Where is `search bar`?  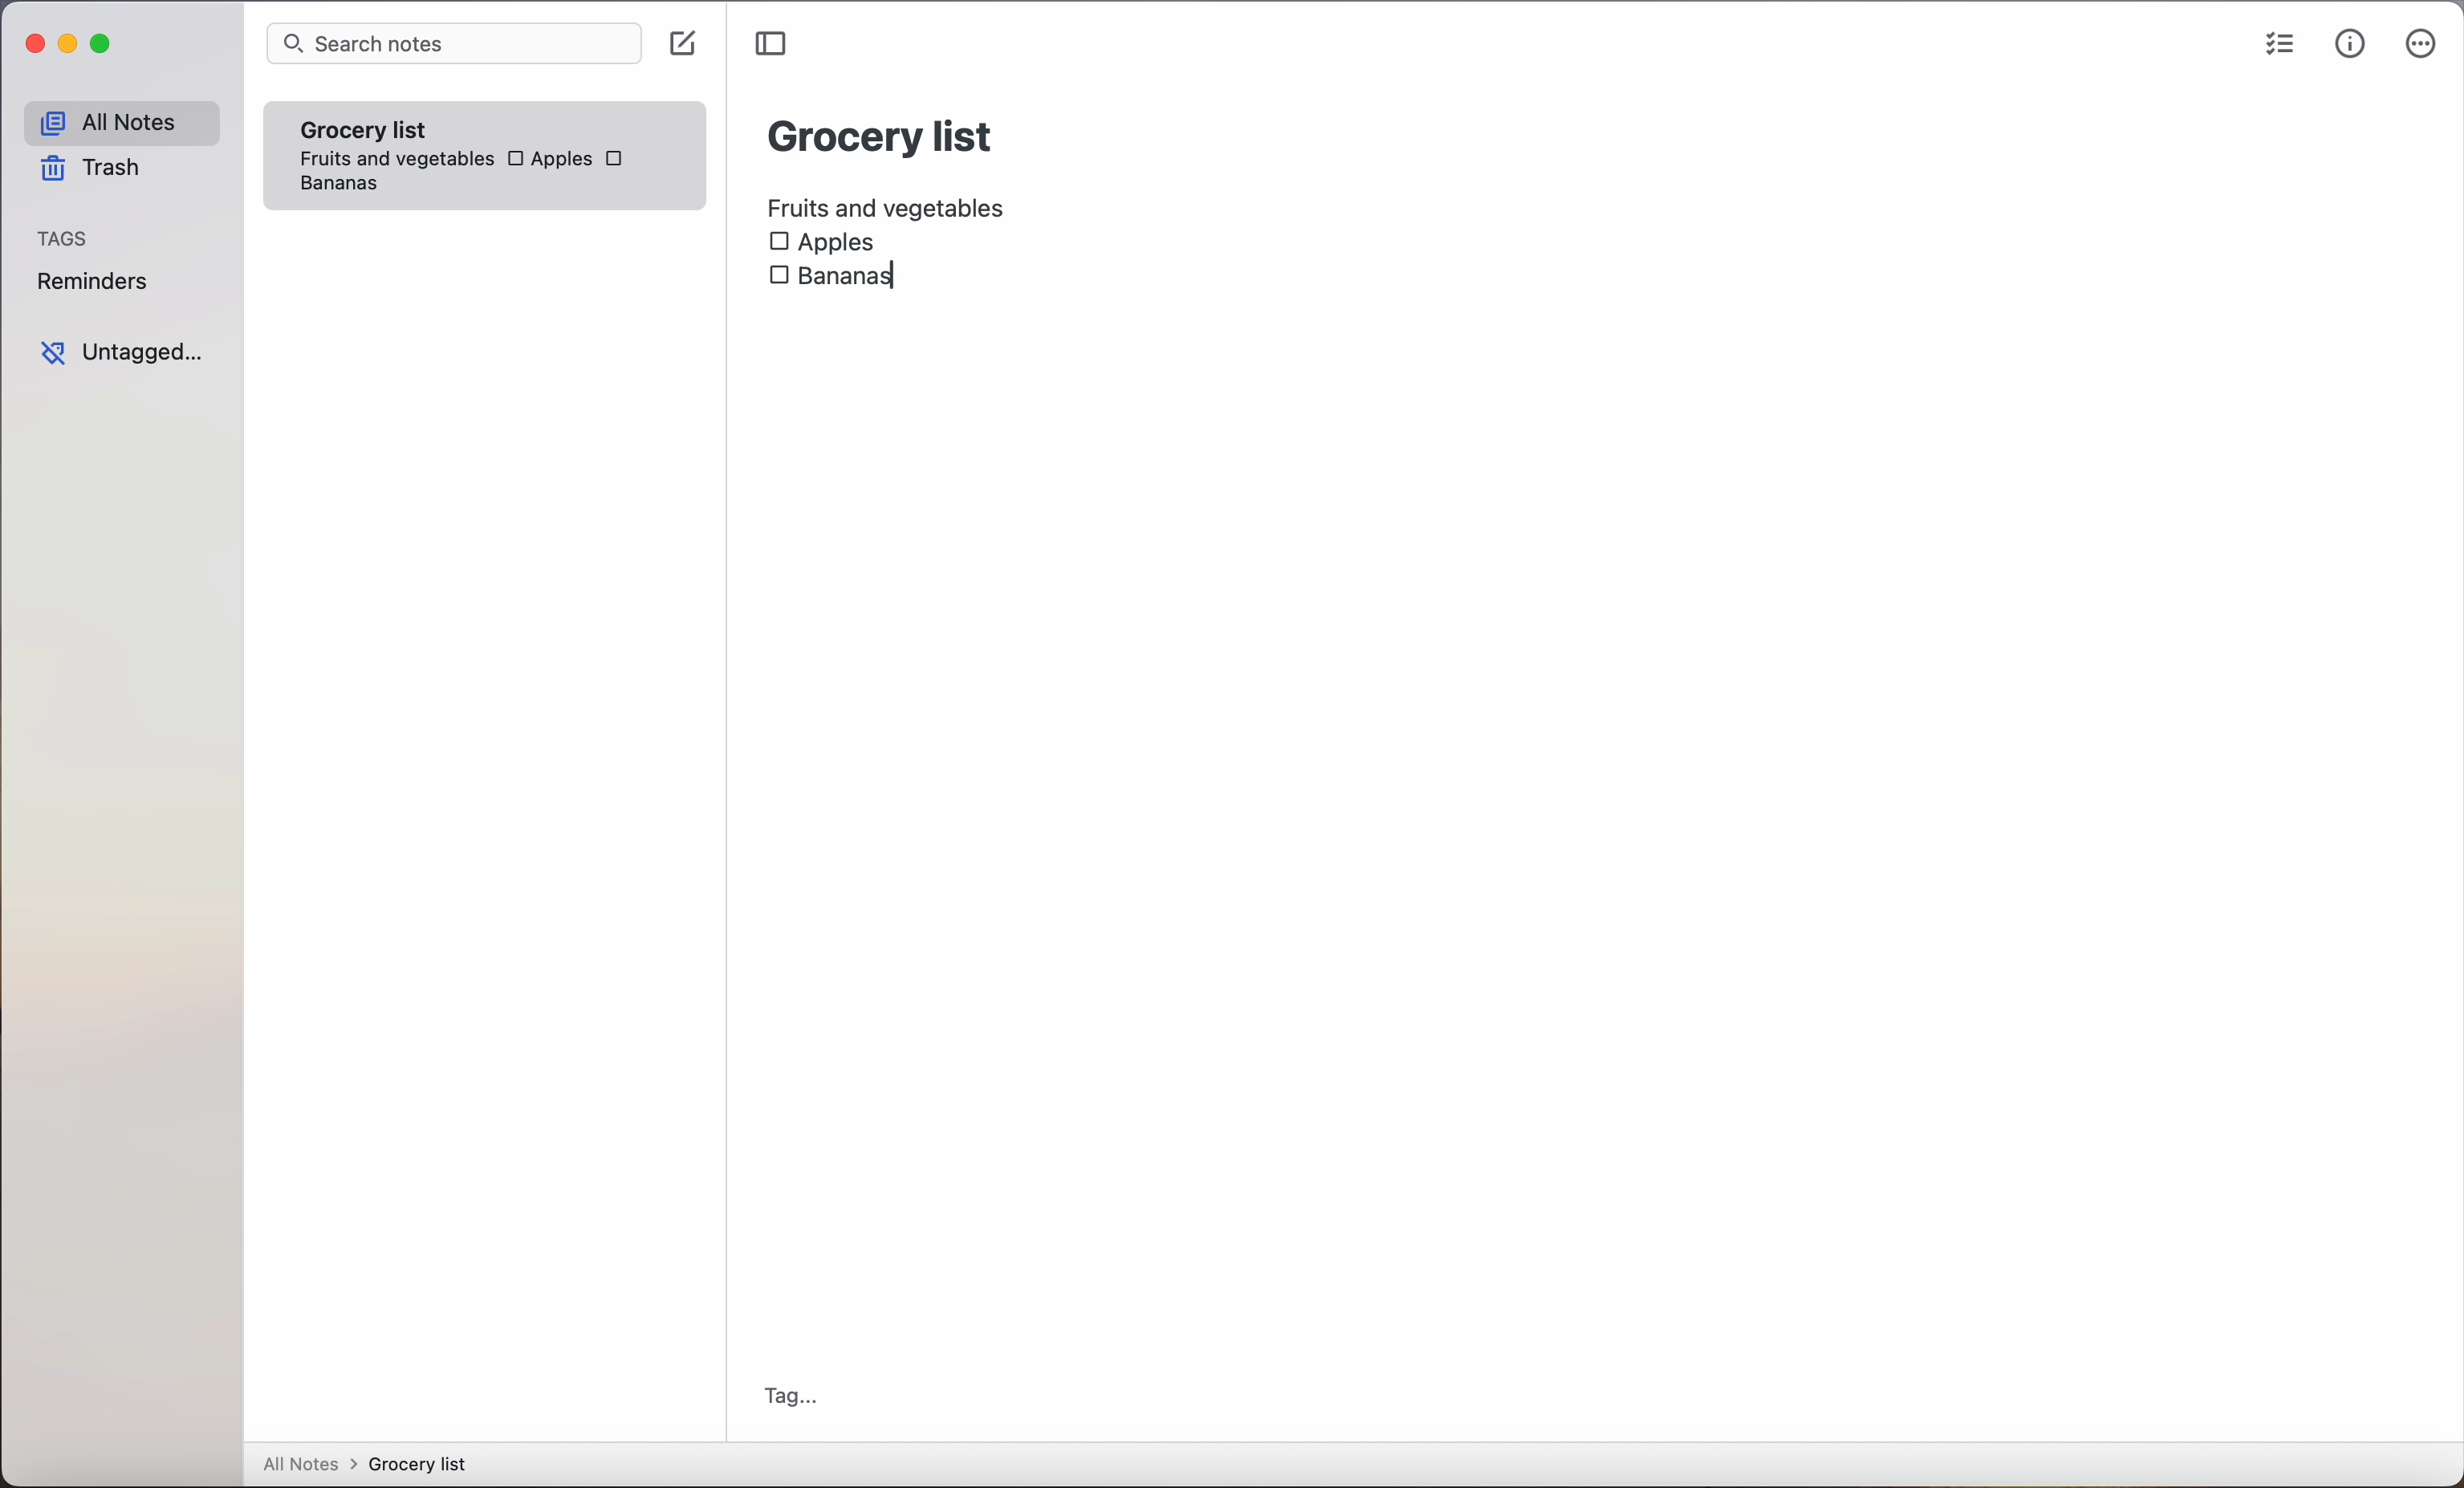
search bar is located at coordinates (453, 45).